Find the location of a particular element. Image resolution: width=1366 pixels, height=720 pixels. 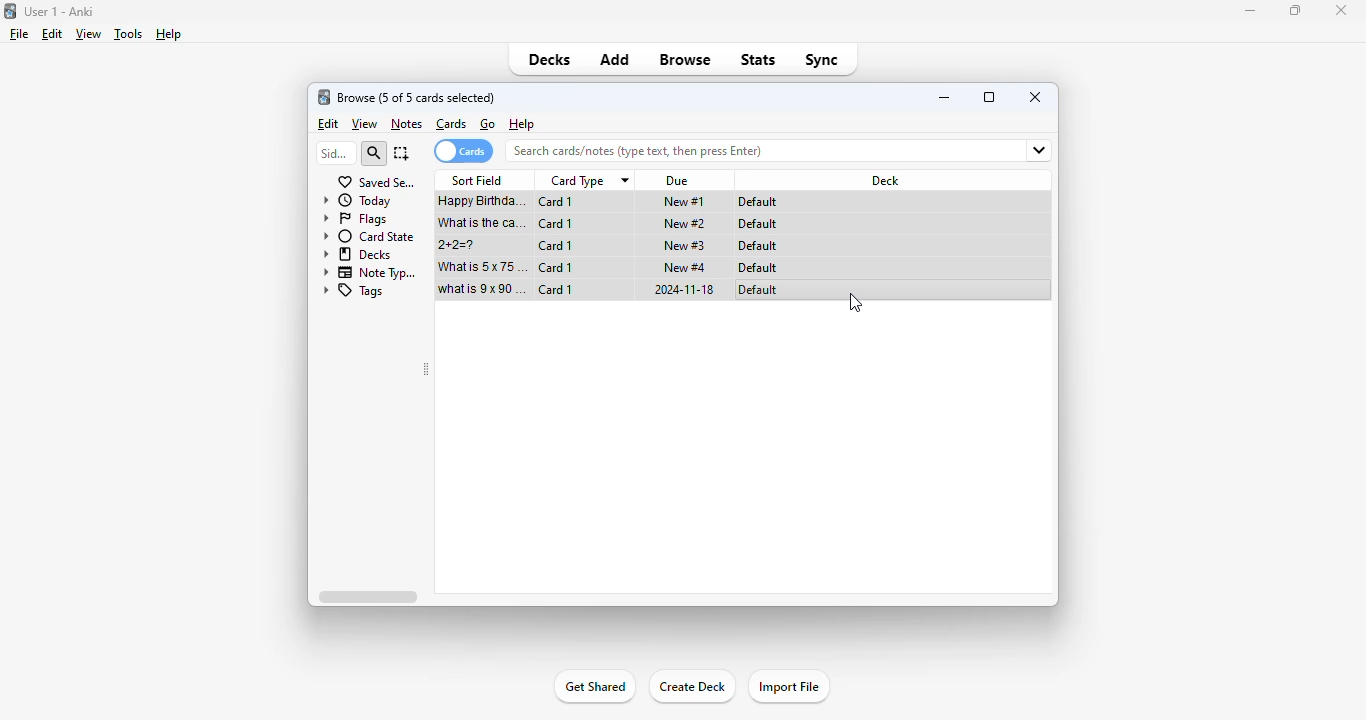

deck is located at coordinates (882, 180).